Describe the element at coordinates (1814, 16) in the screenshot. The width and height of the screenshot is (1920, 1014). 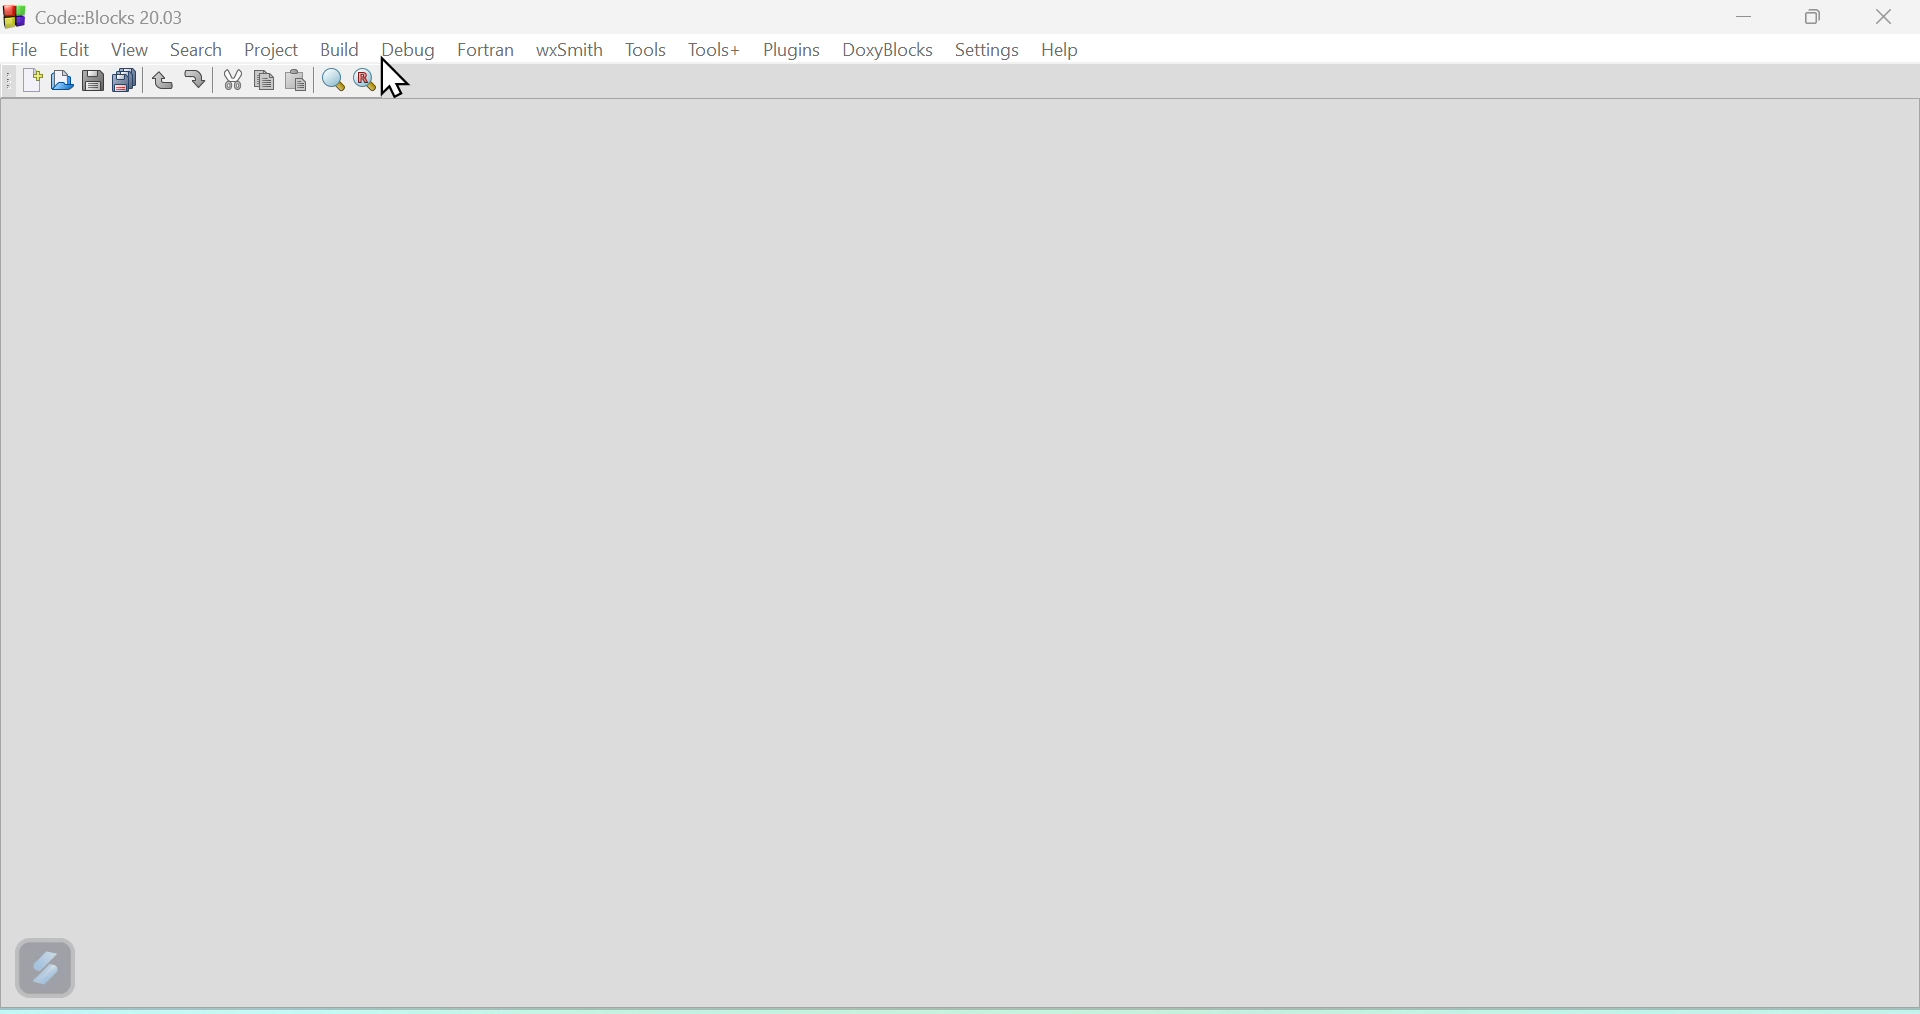
I see `maximize` at that location.